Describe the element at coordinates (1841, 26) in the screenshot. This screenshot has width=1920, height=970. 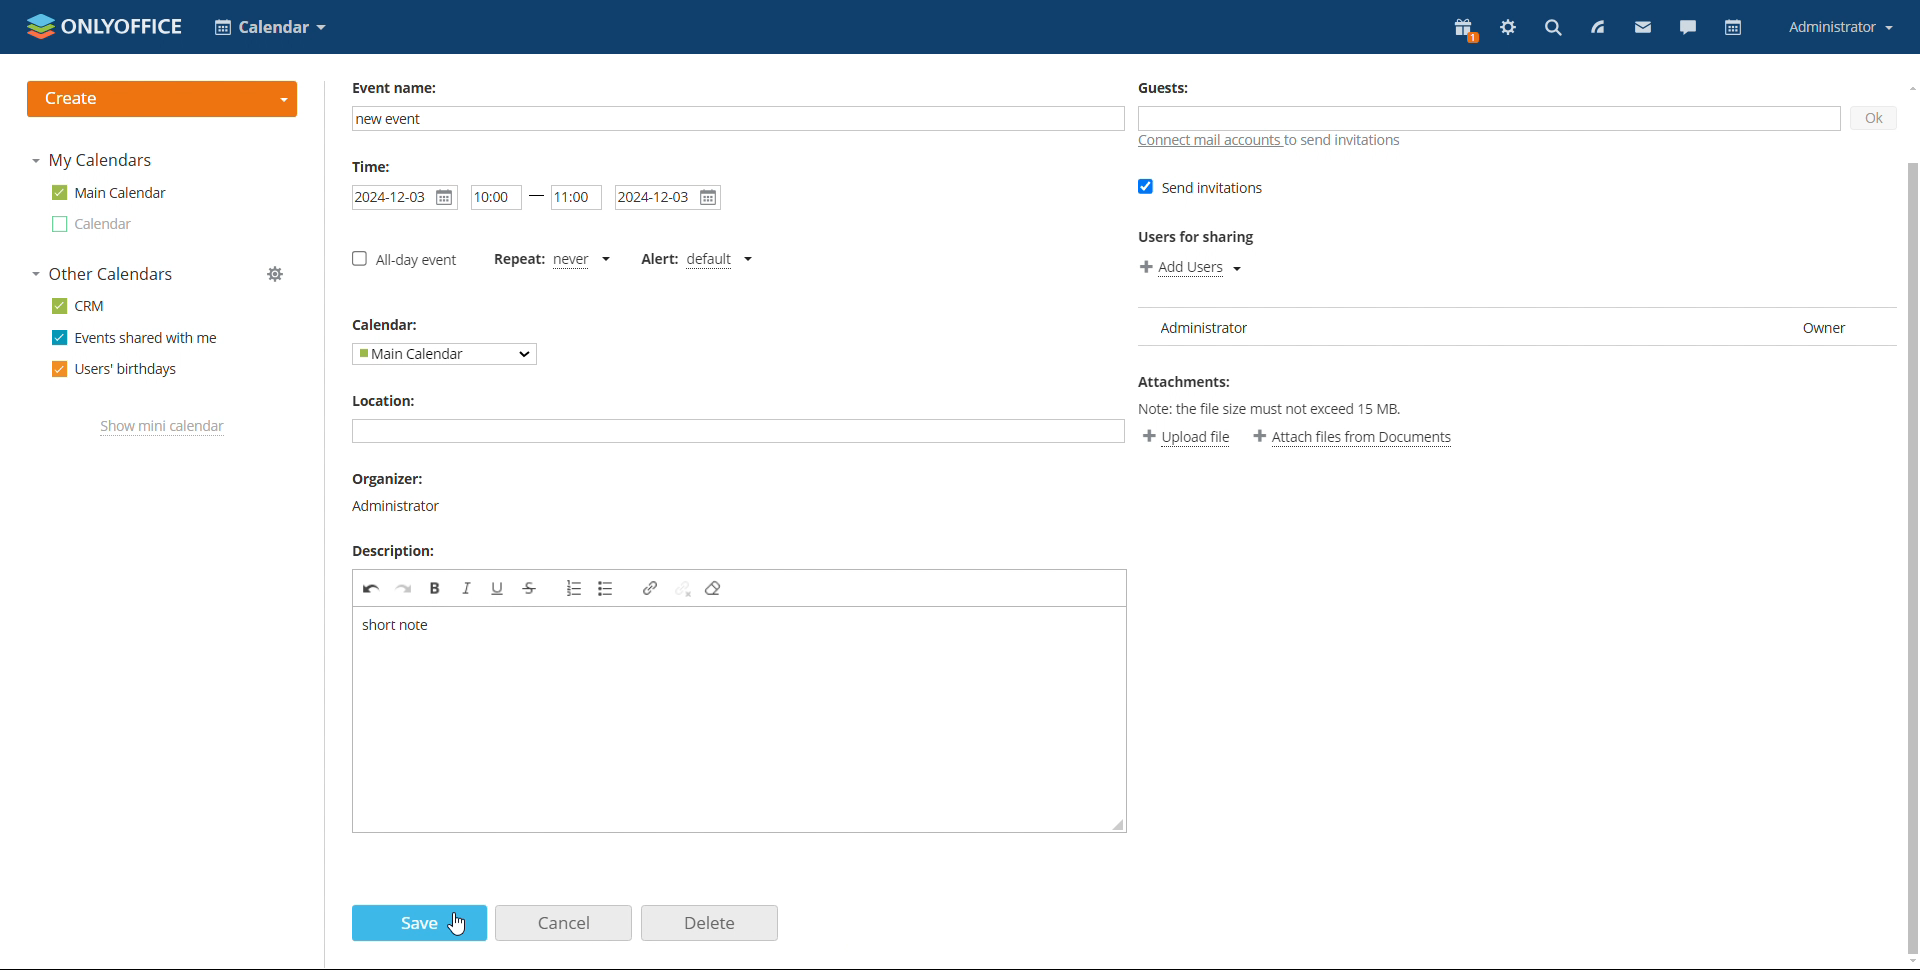
I see `account` at that location.